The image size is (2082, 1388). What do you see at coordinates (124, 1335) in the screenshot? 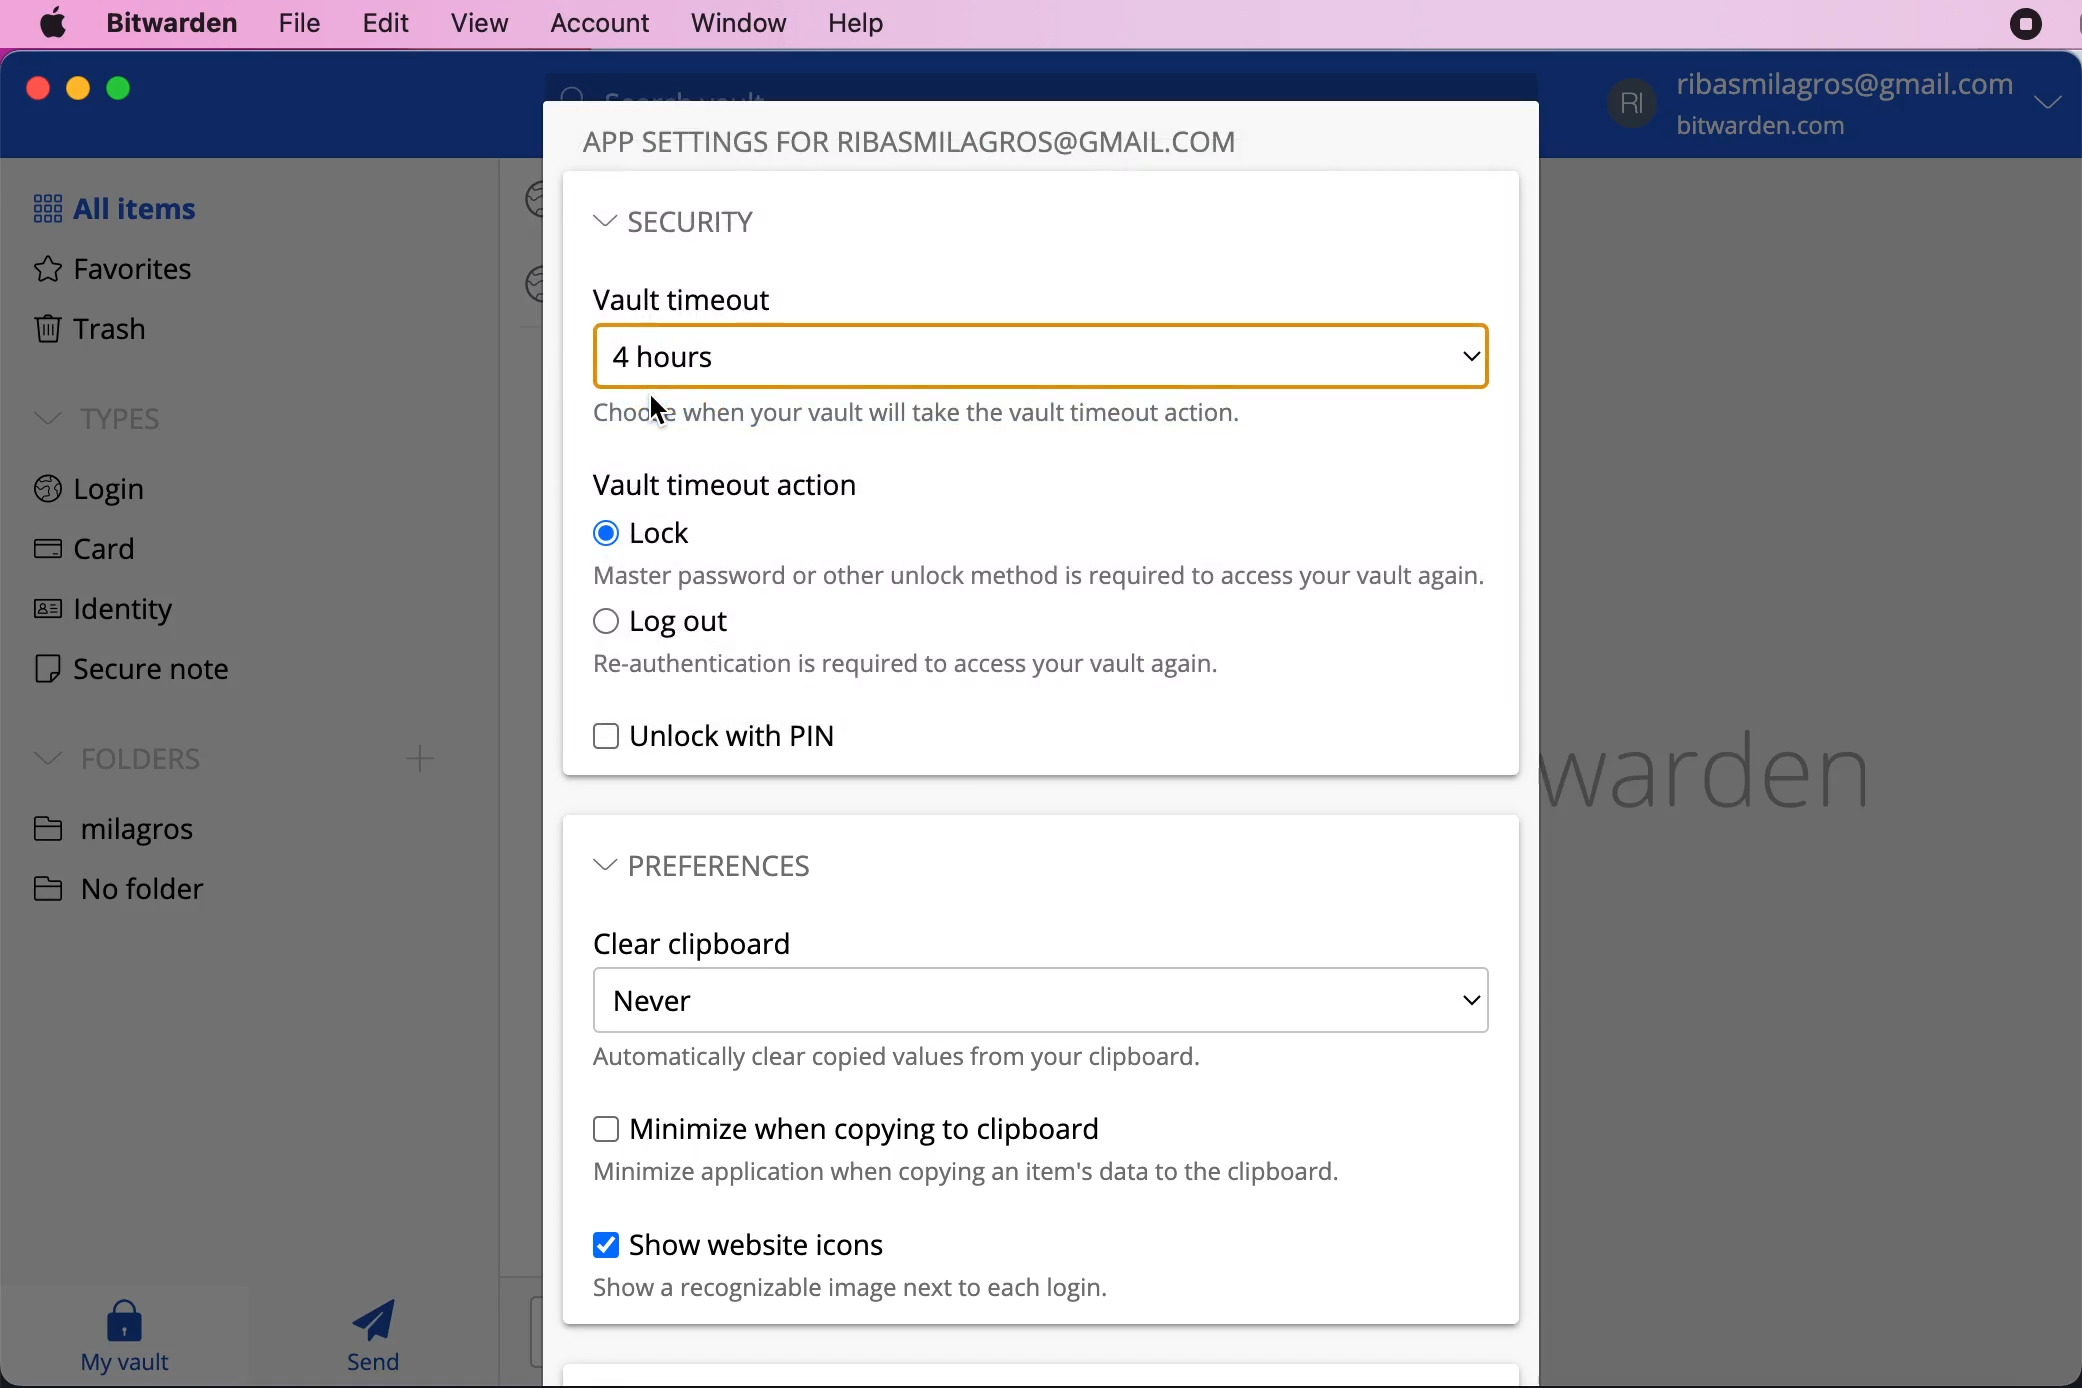
I see `my vault` at bounding box center [124, 1335].